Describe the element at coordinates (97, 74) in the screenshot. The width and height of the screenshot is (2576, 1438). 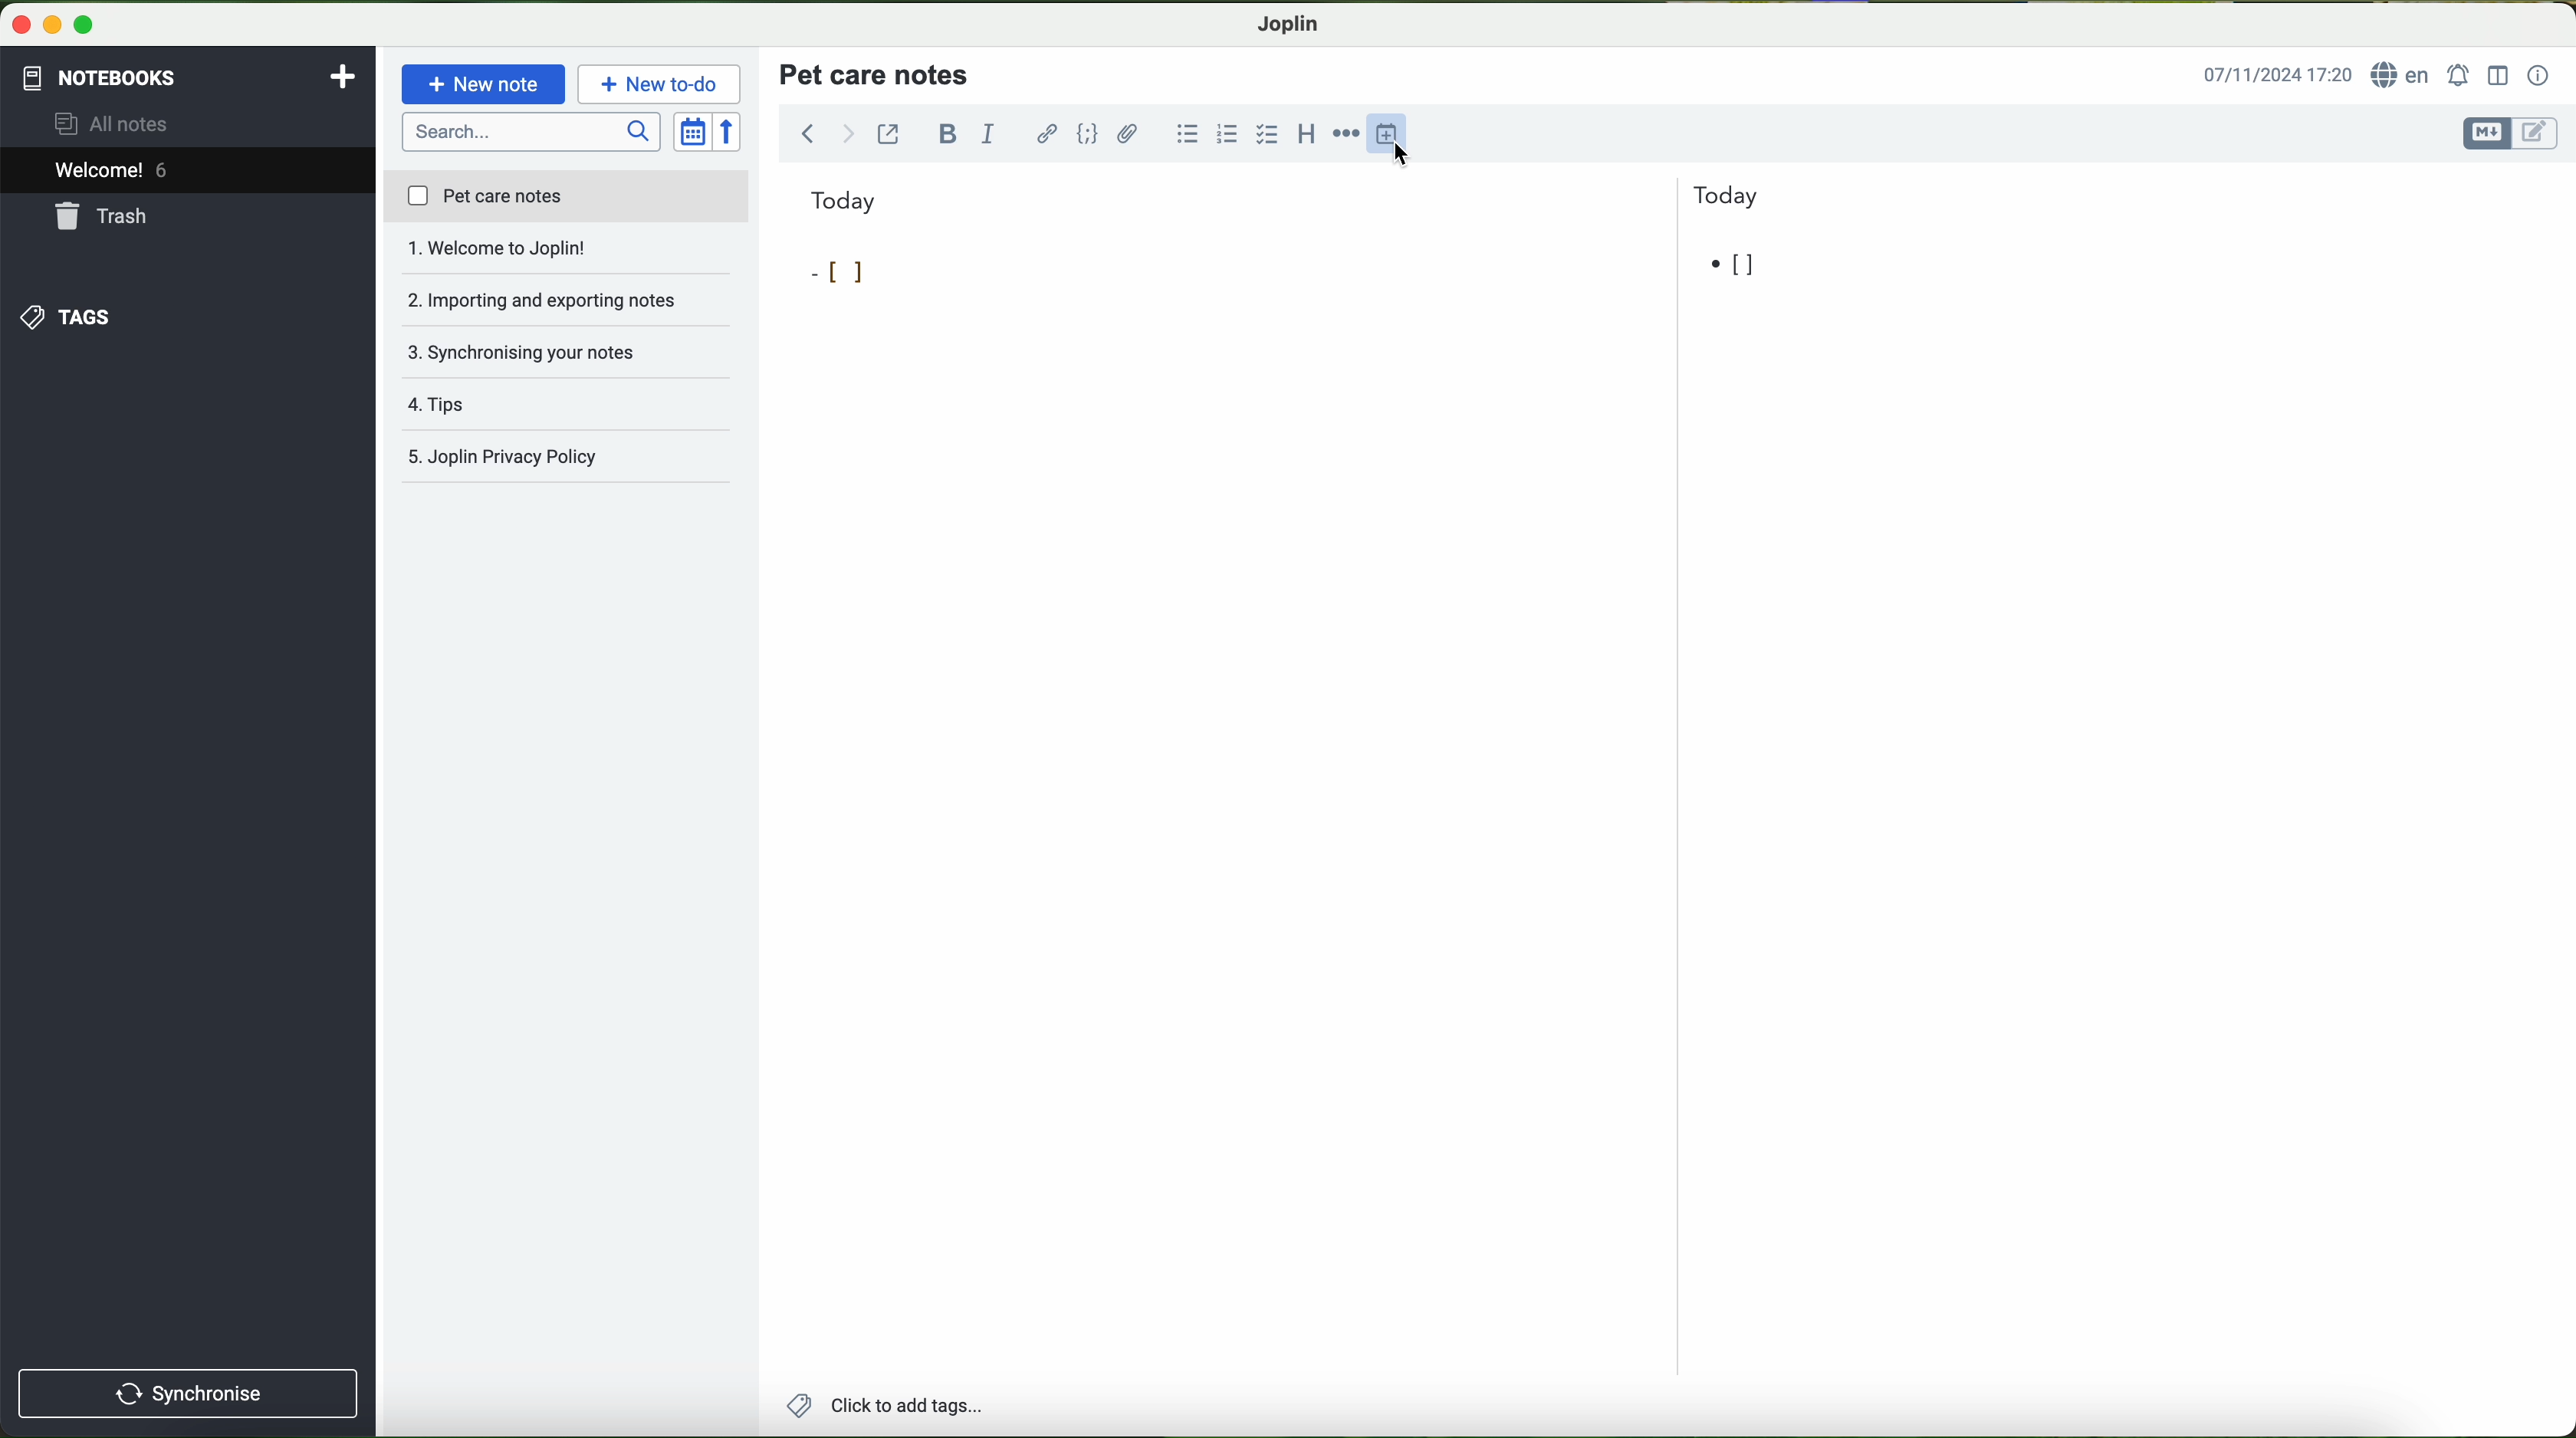
I see `notebooks` at that location.